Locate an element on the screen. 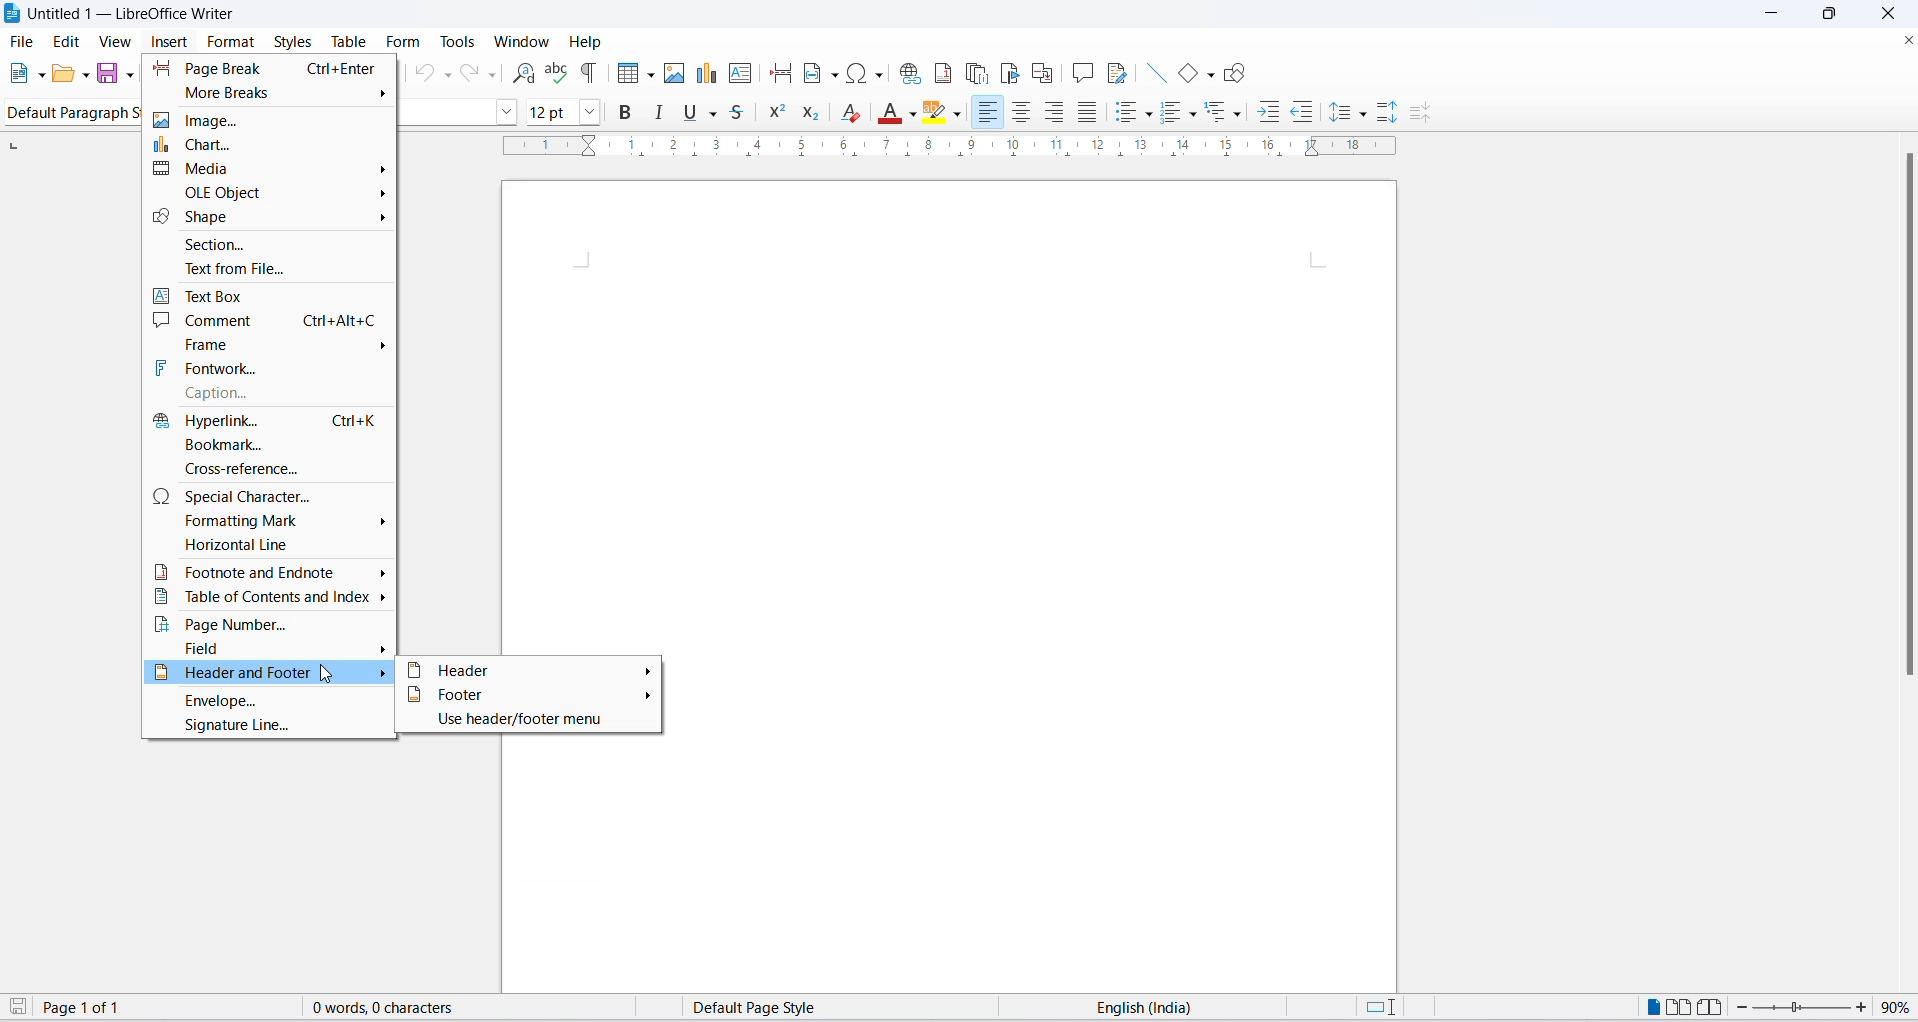 This screenshot has height=1022, width=1918. header is located at coordinates (529, 671).